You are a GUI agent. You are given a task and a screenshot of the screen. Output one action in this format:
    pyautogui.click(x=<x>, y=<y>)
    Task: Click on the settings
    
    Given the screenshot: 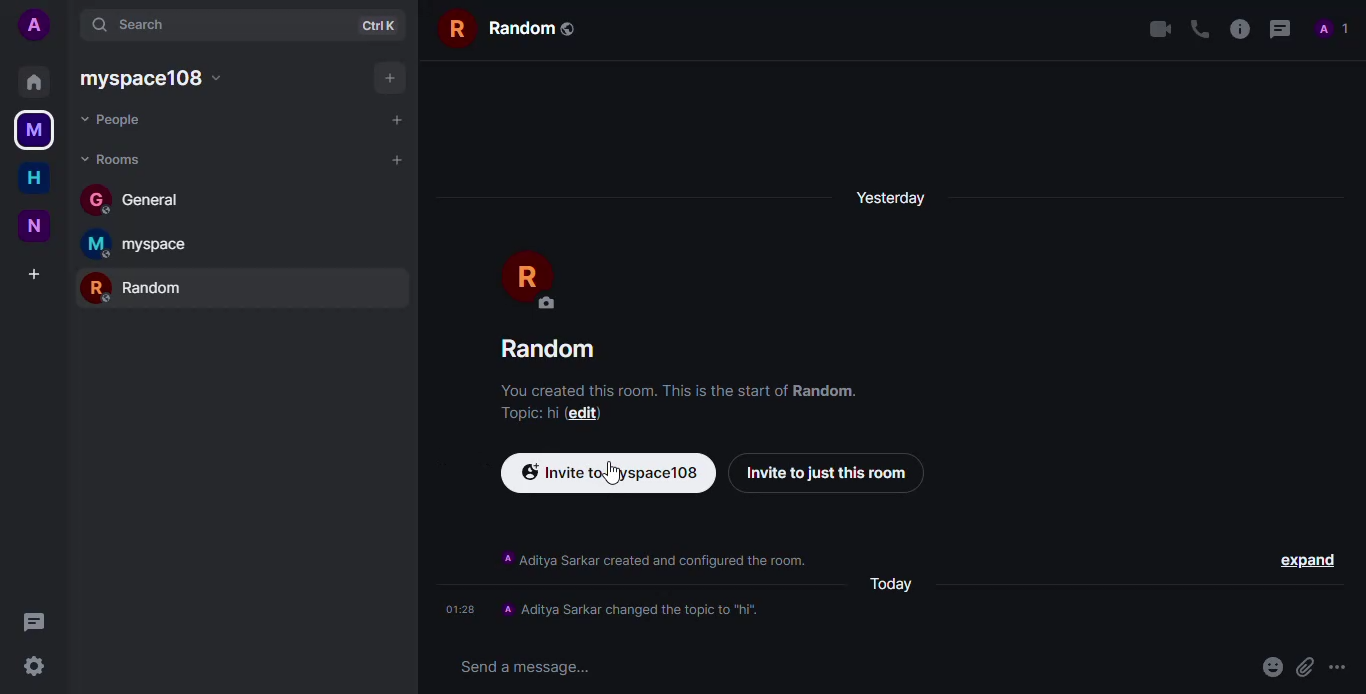 What is the action you would take?
    pyautogui.click(x=36, y=669)
    